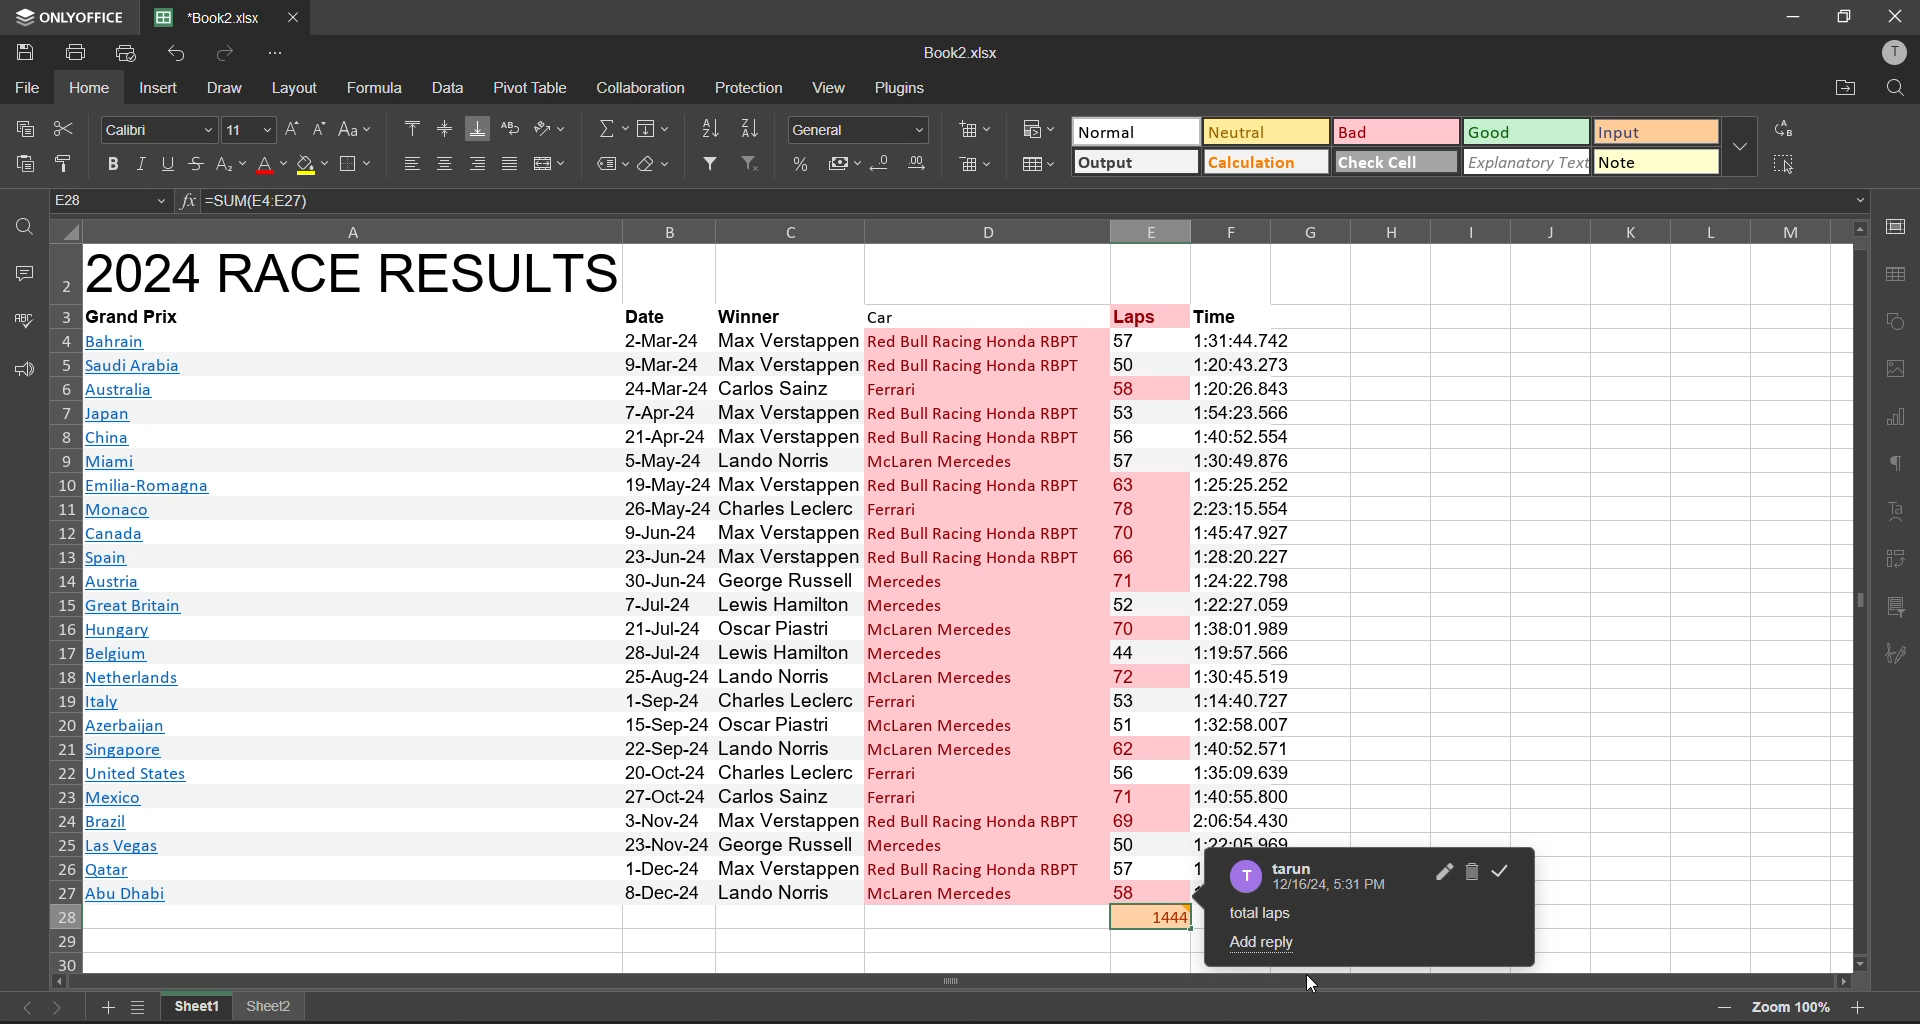  Describe the element at coordinates (157, 131) in the screenshot. I see `font style` at that location.